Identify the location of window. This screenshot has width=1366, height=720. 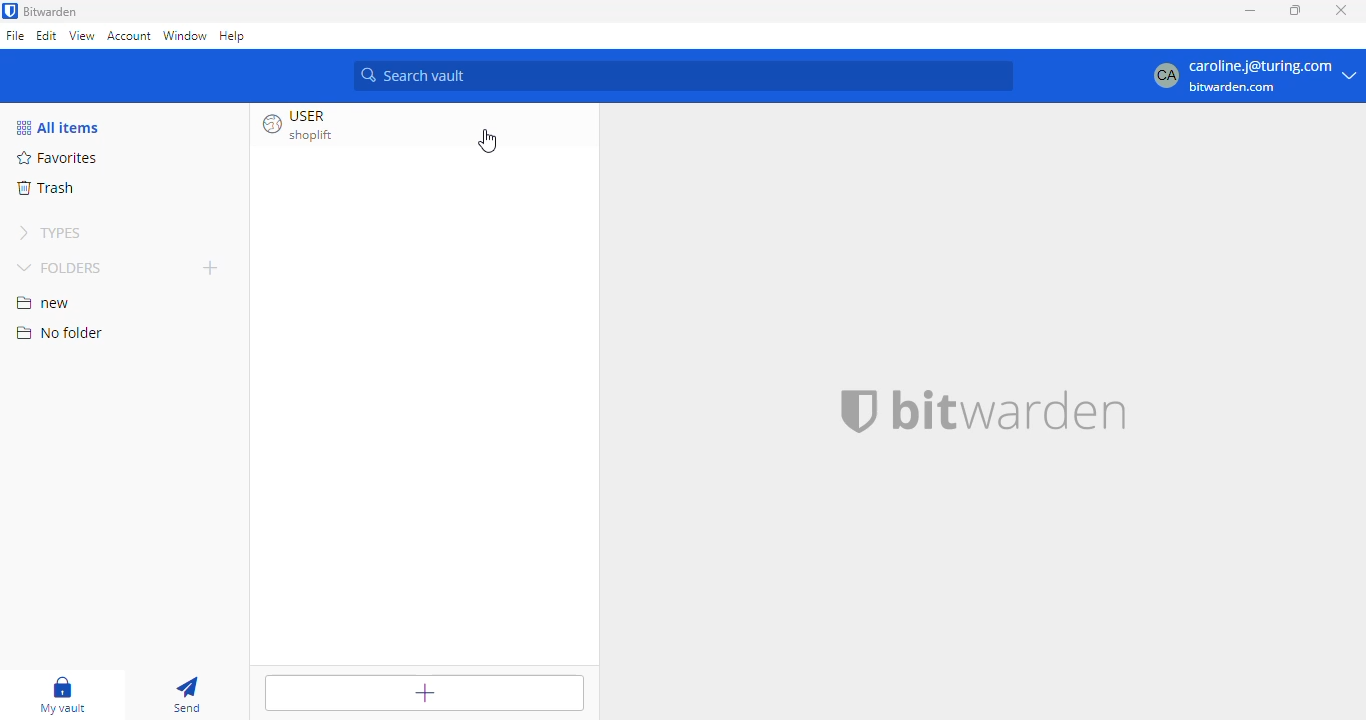
(186, 35).